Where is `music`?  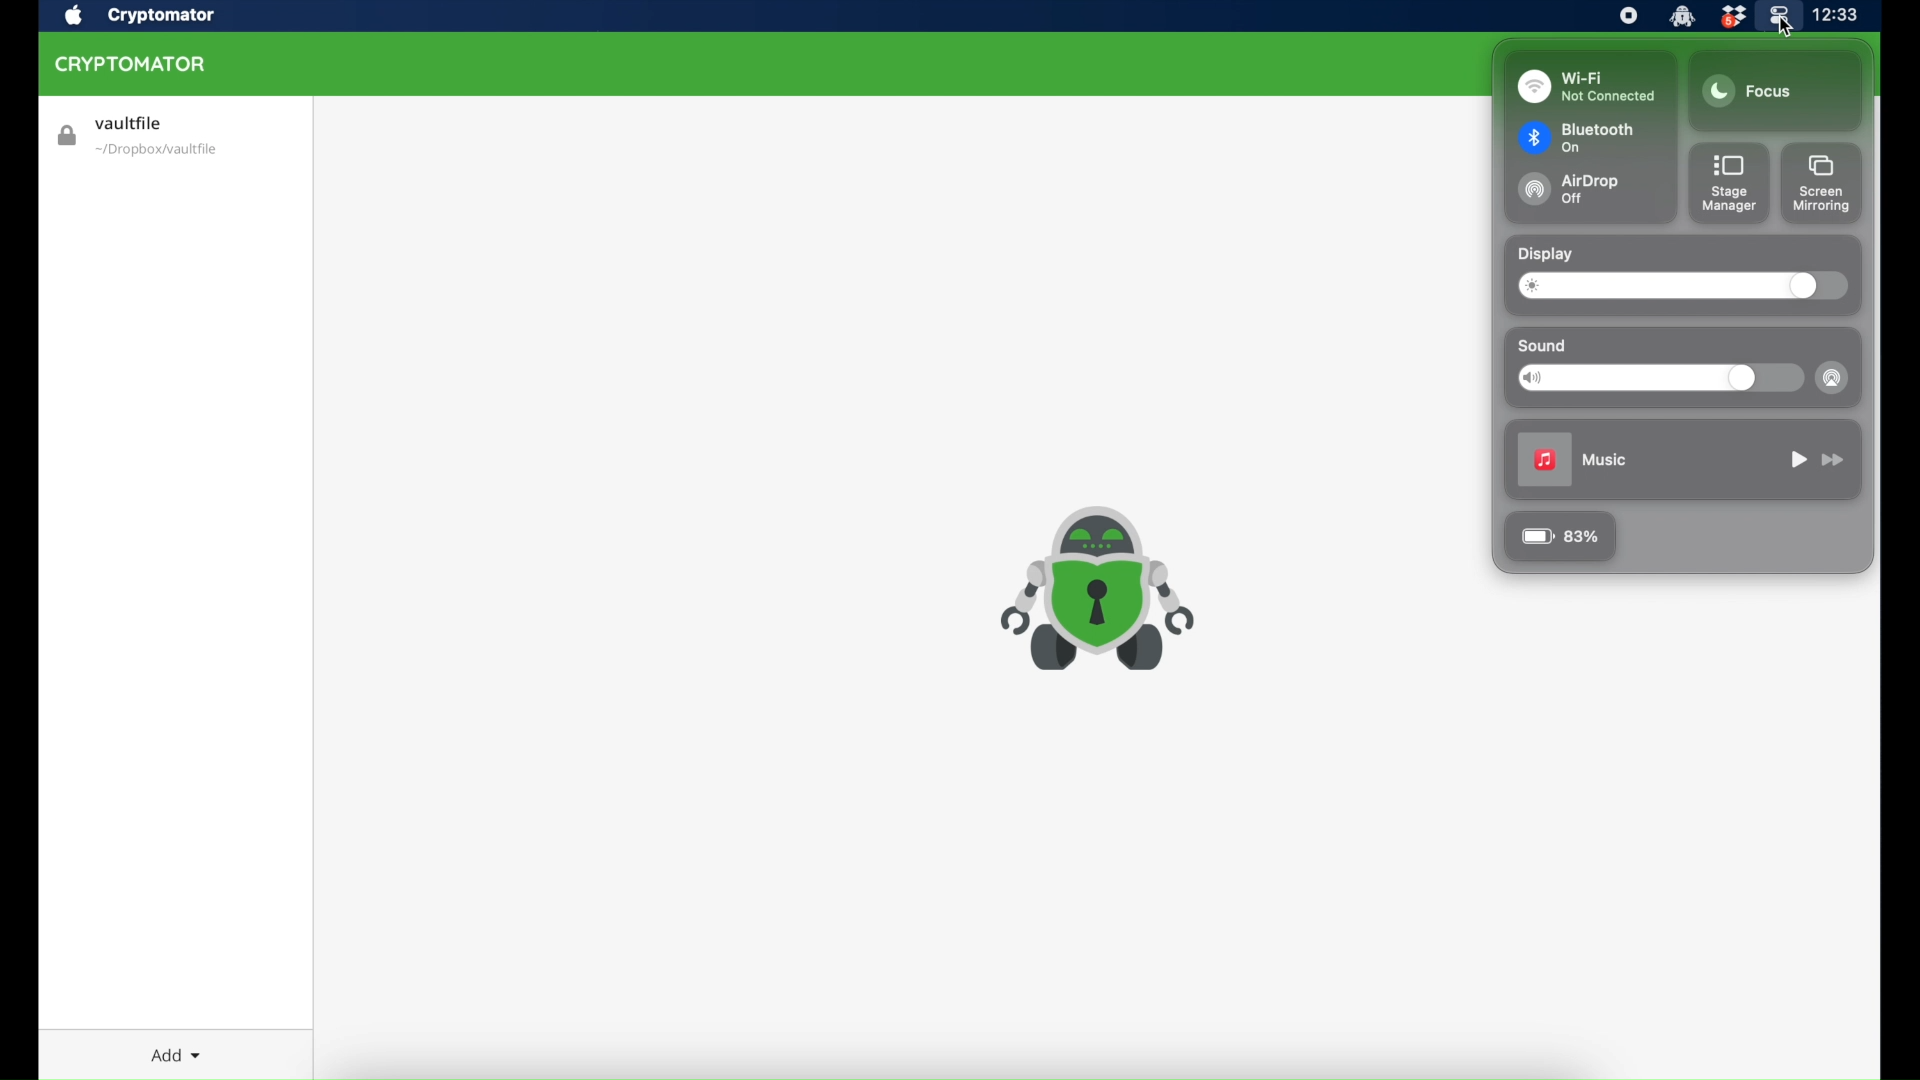 music is located at coordinates (1684, 461).